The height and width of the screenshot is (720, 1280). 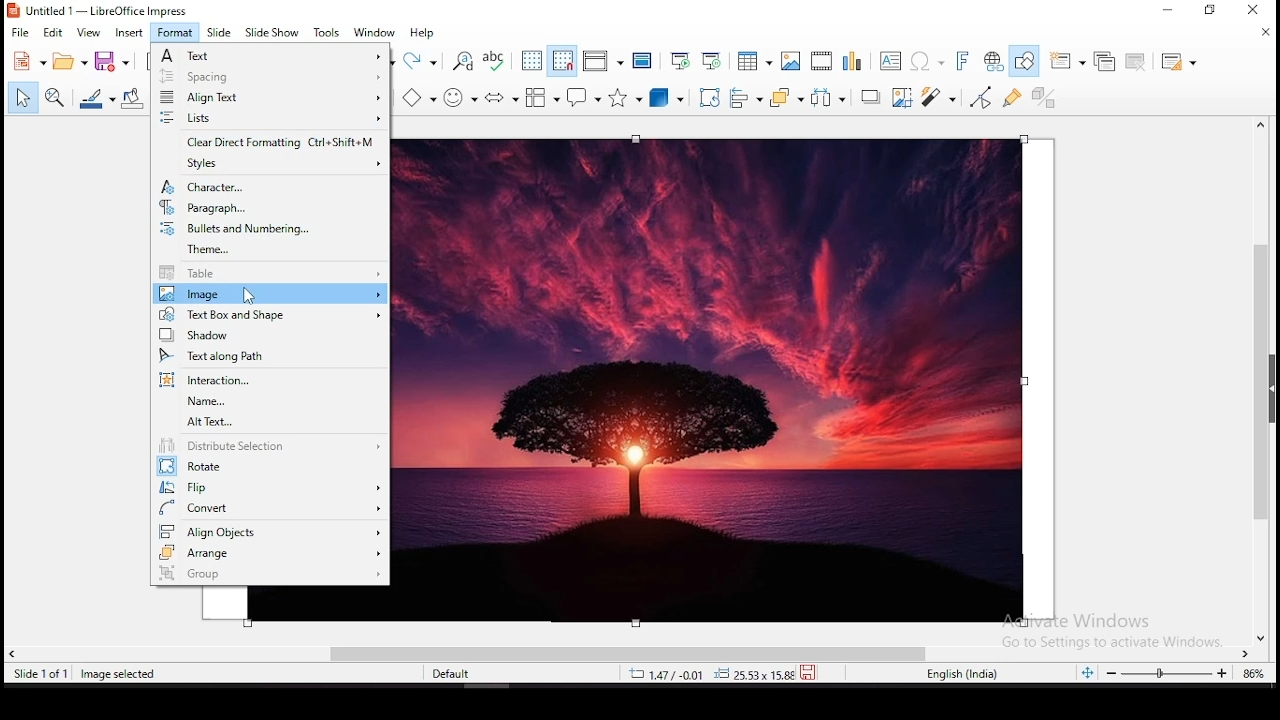 What do you see at coordinates (20, 99) in the screenshot?
I see `select tool` at bounding box center [20, 99].